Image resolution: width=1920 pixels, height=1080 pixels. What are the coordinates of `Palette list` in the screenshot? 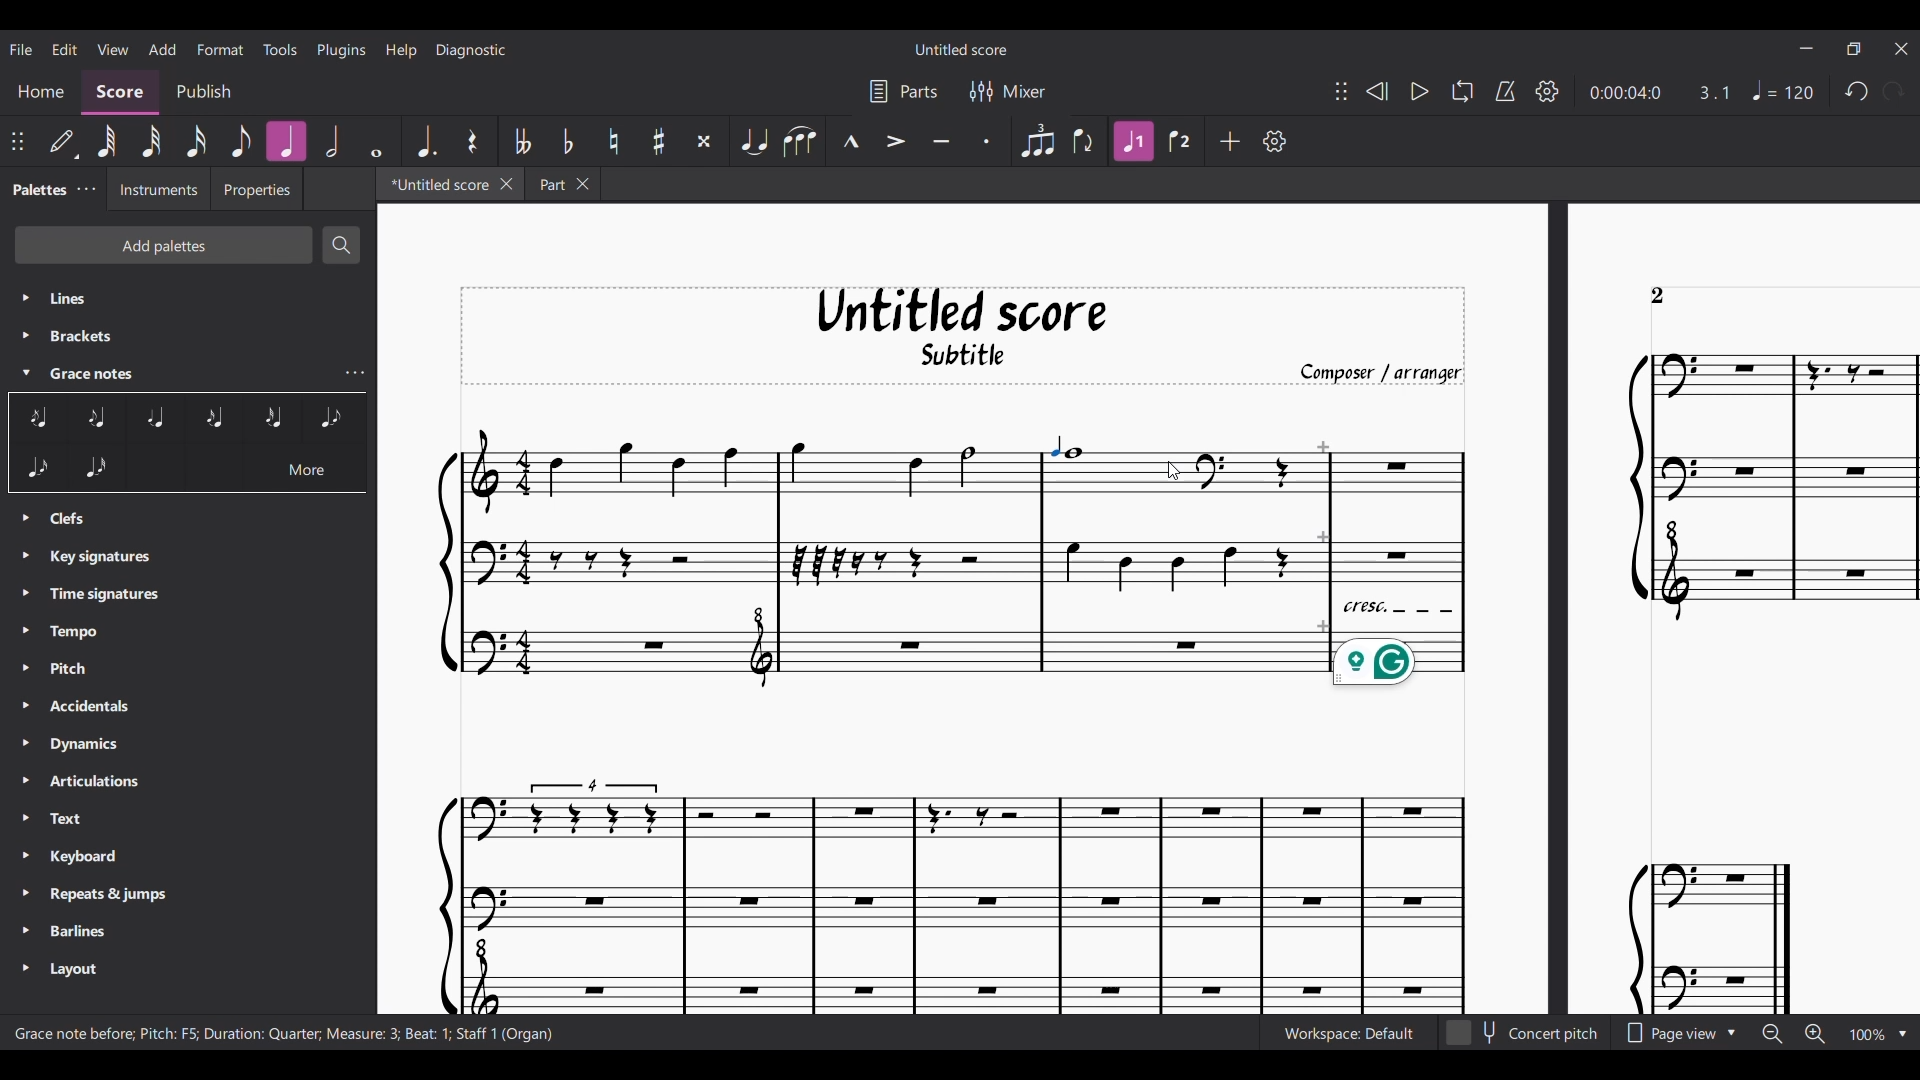 It's located at (190, 635).